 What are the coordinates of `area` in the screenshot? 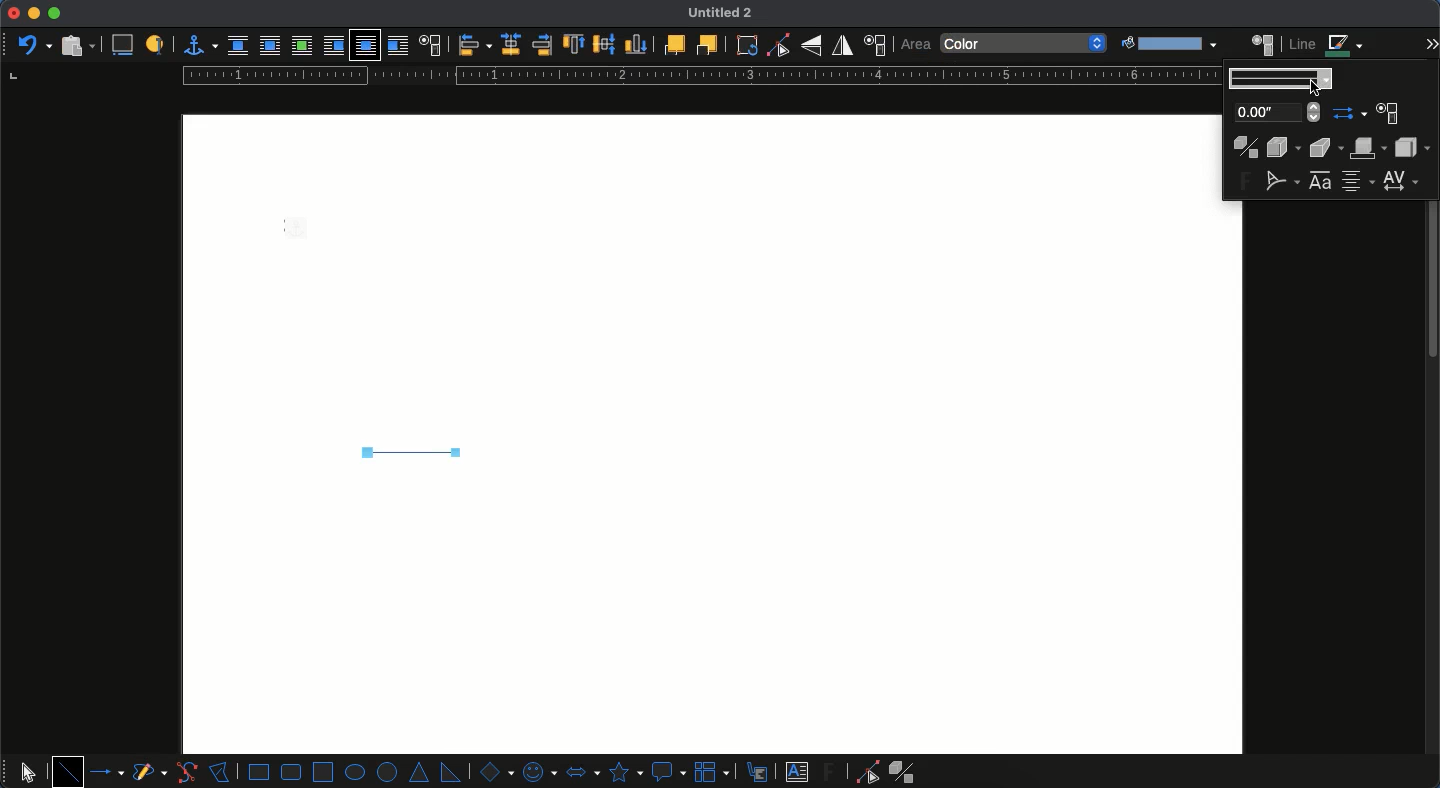 It's located at (1263, 43).